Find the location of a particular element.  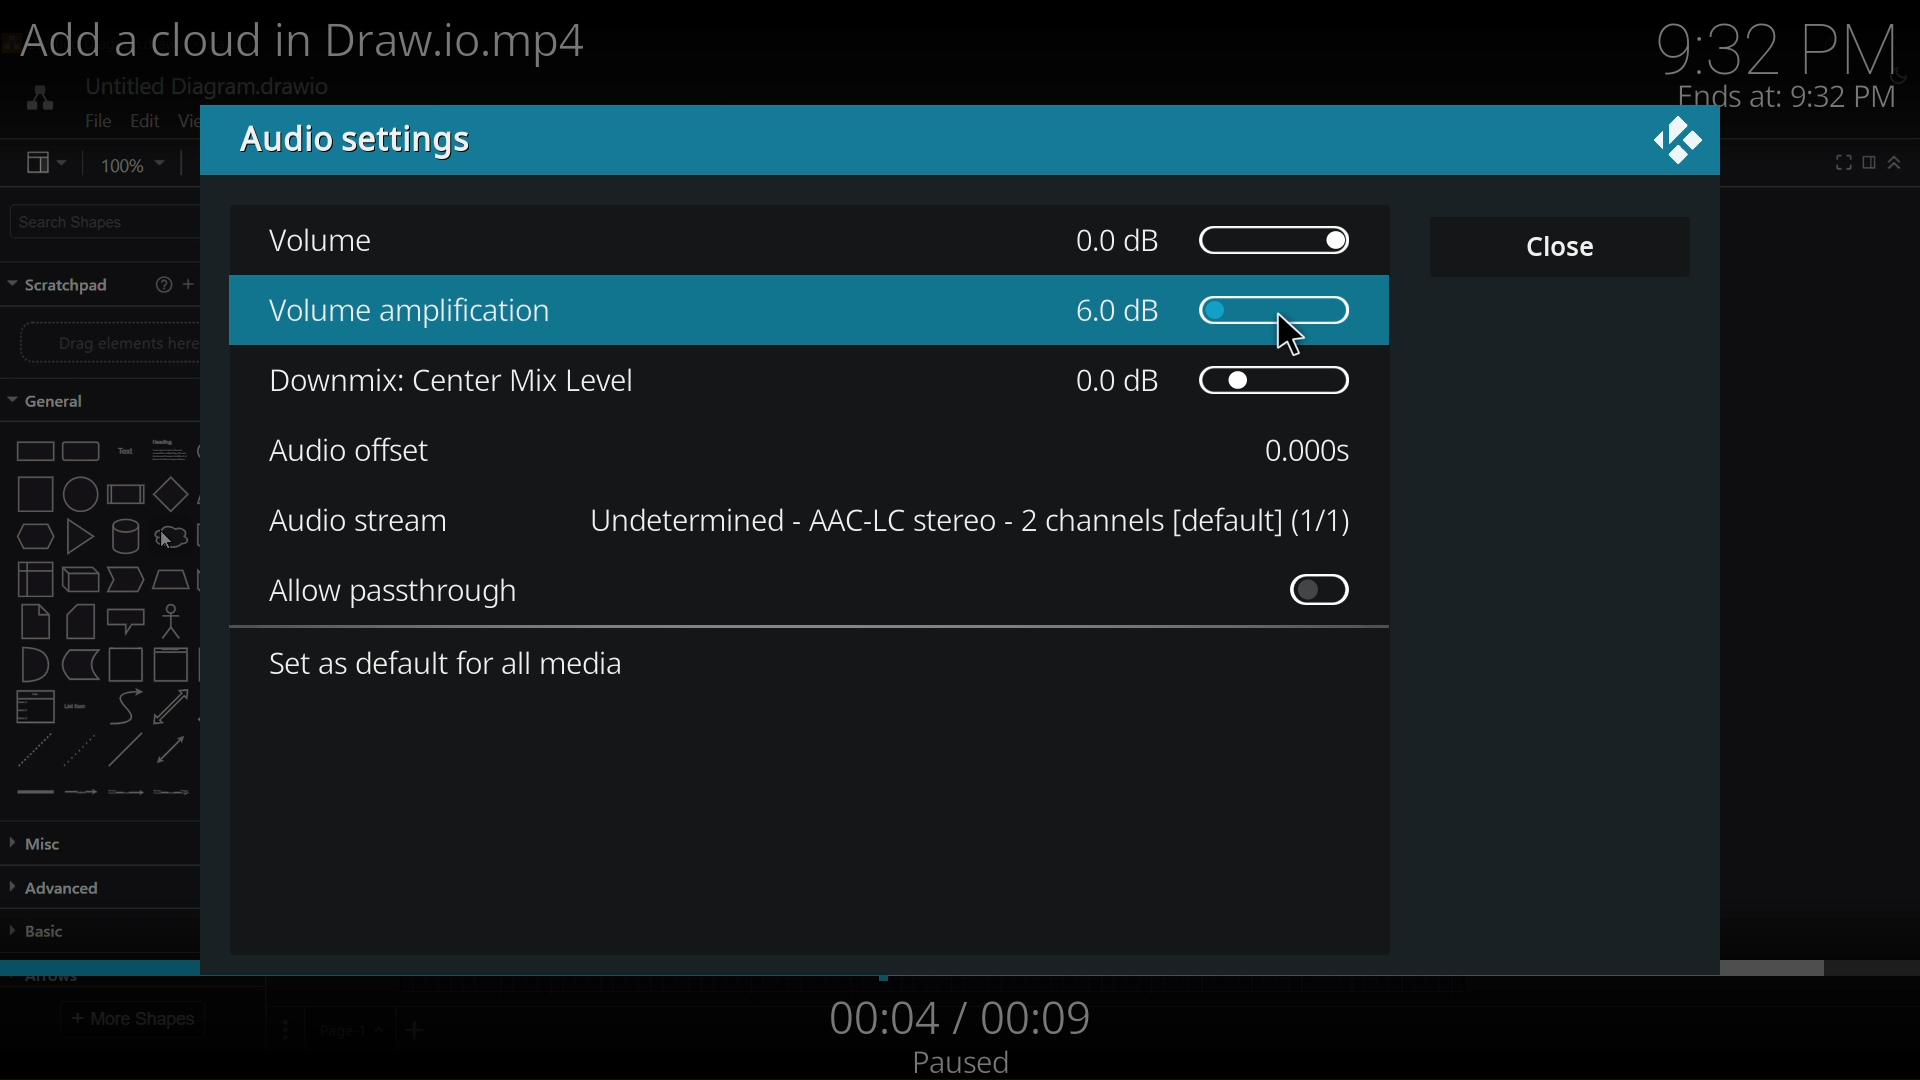

set as default for all media is located at coordinates (452, 669).